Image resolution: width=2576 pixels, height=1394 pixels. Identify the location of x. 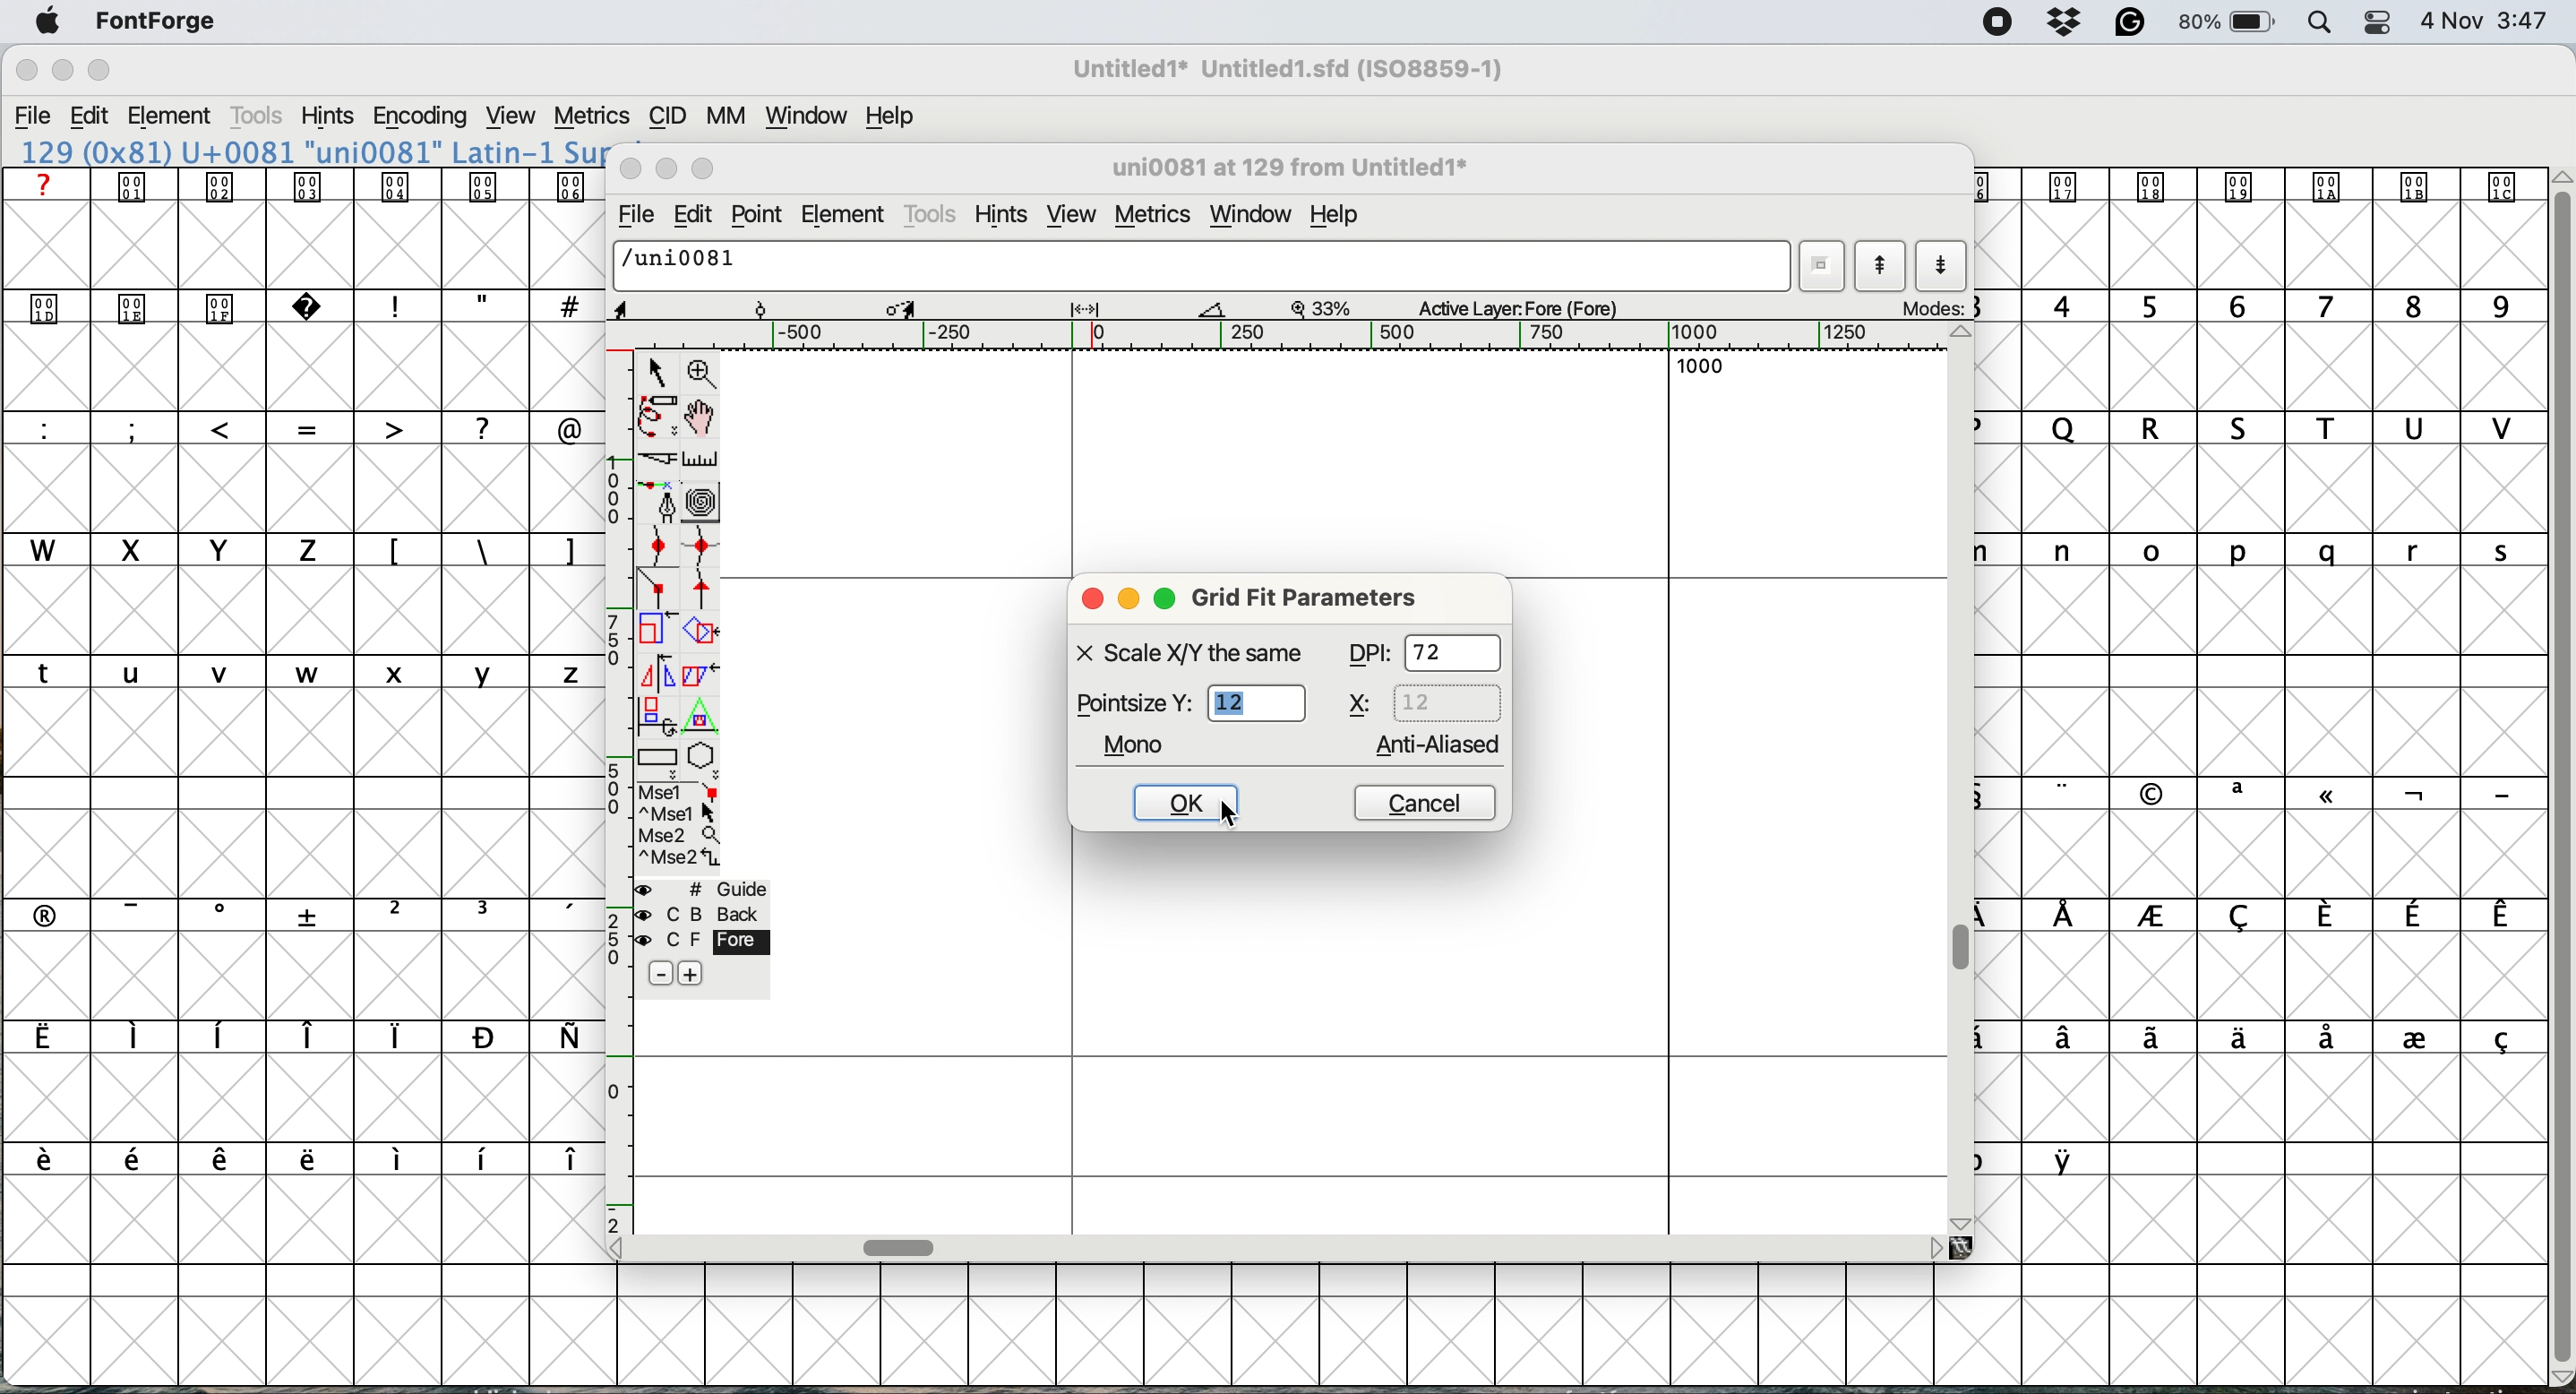
(1422, 703).